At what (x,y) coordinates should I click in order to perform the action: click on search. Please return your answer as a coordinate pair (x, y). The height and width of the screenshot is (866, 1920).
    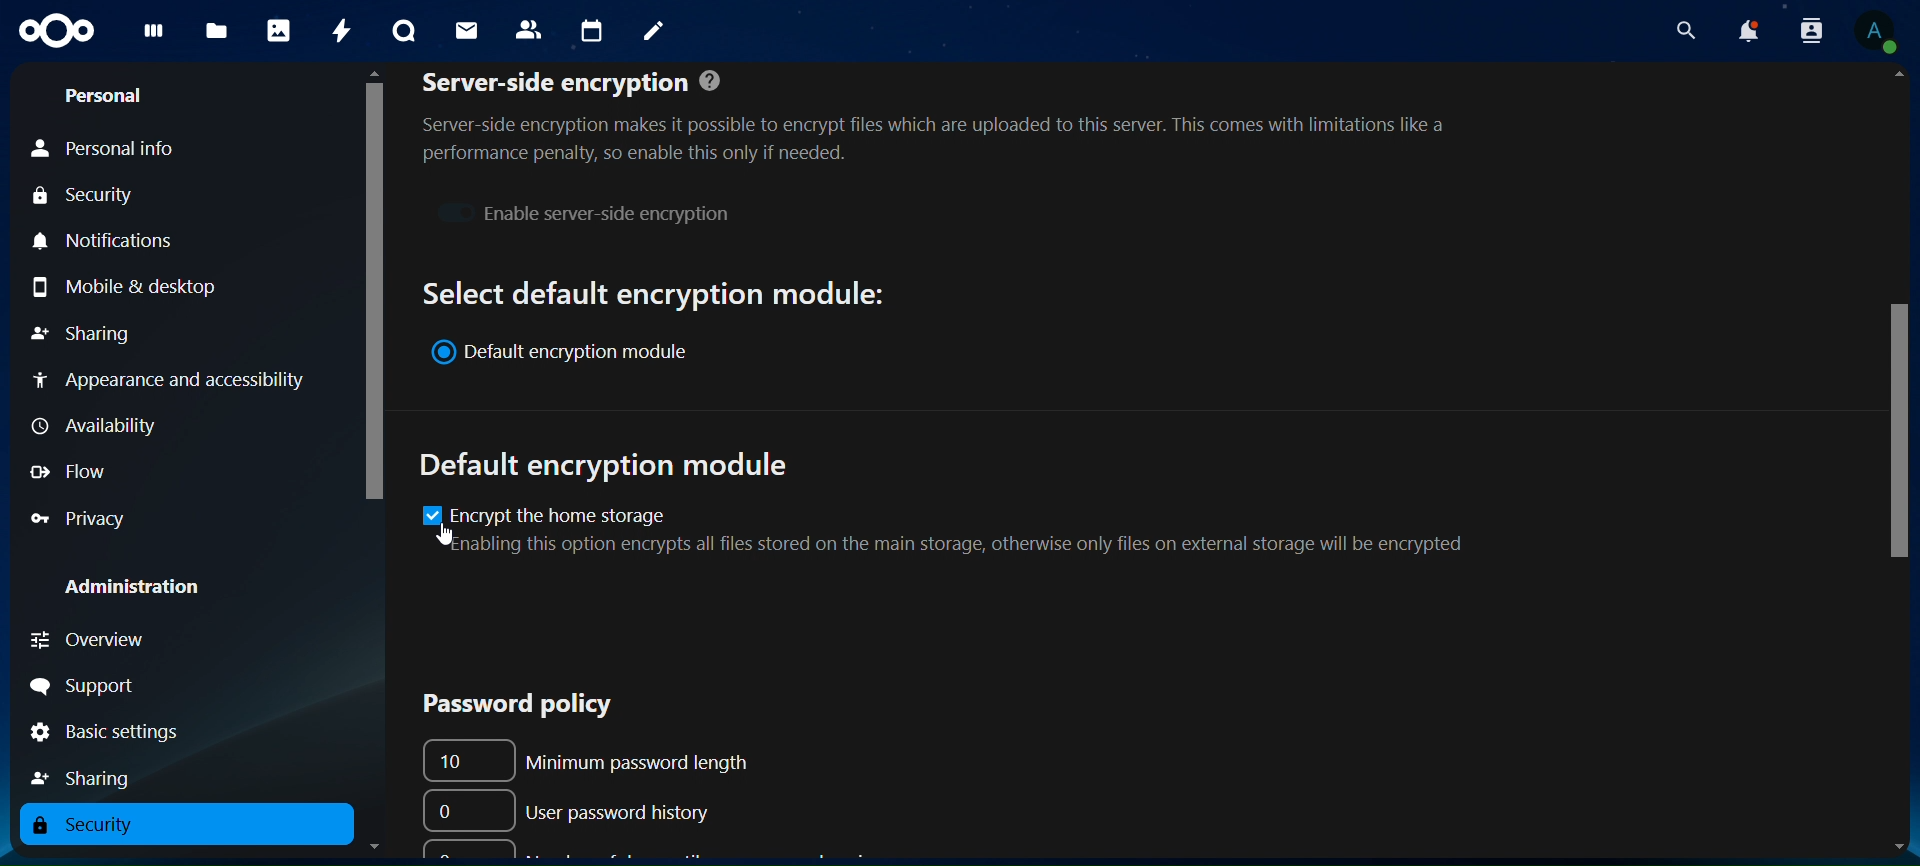
    Looking at the image, I should click on (1686, 31).